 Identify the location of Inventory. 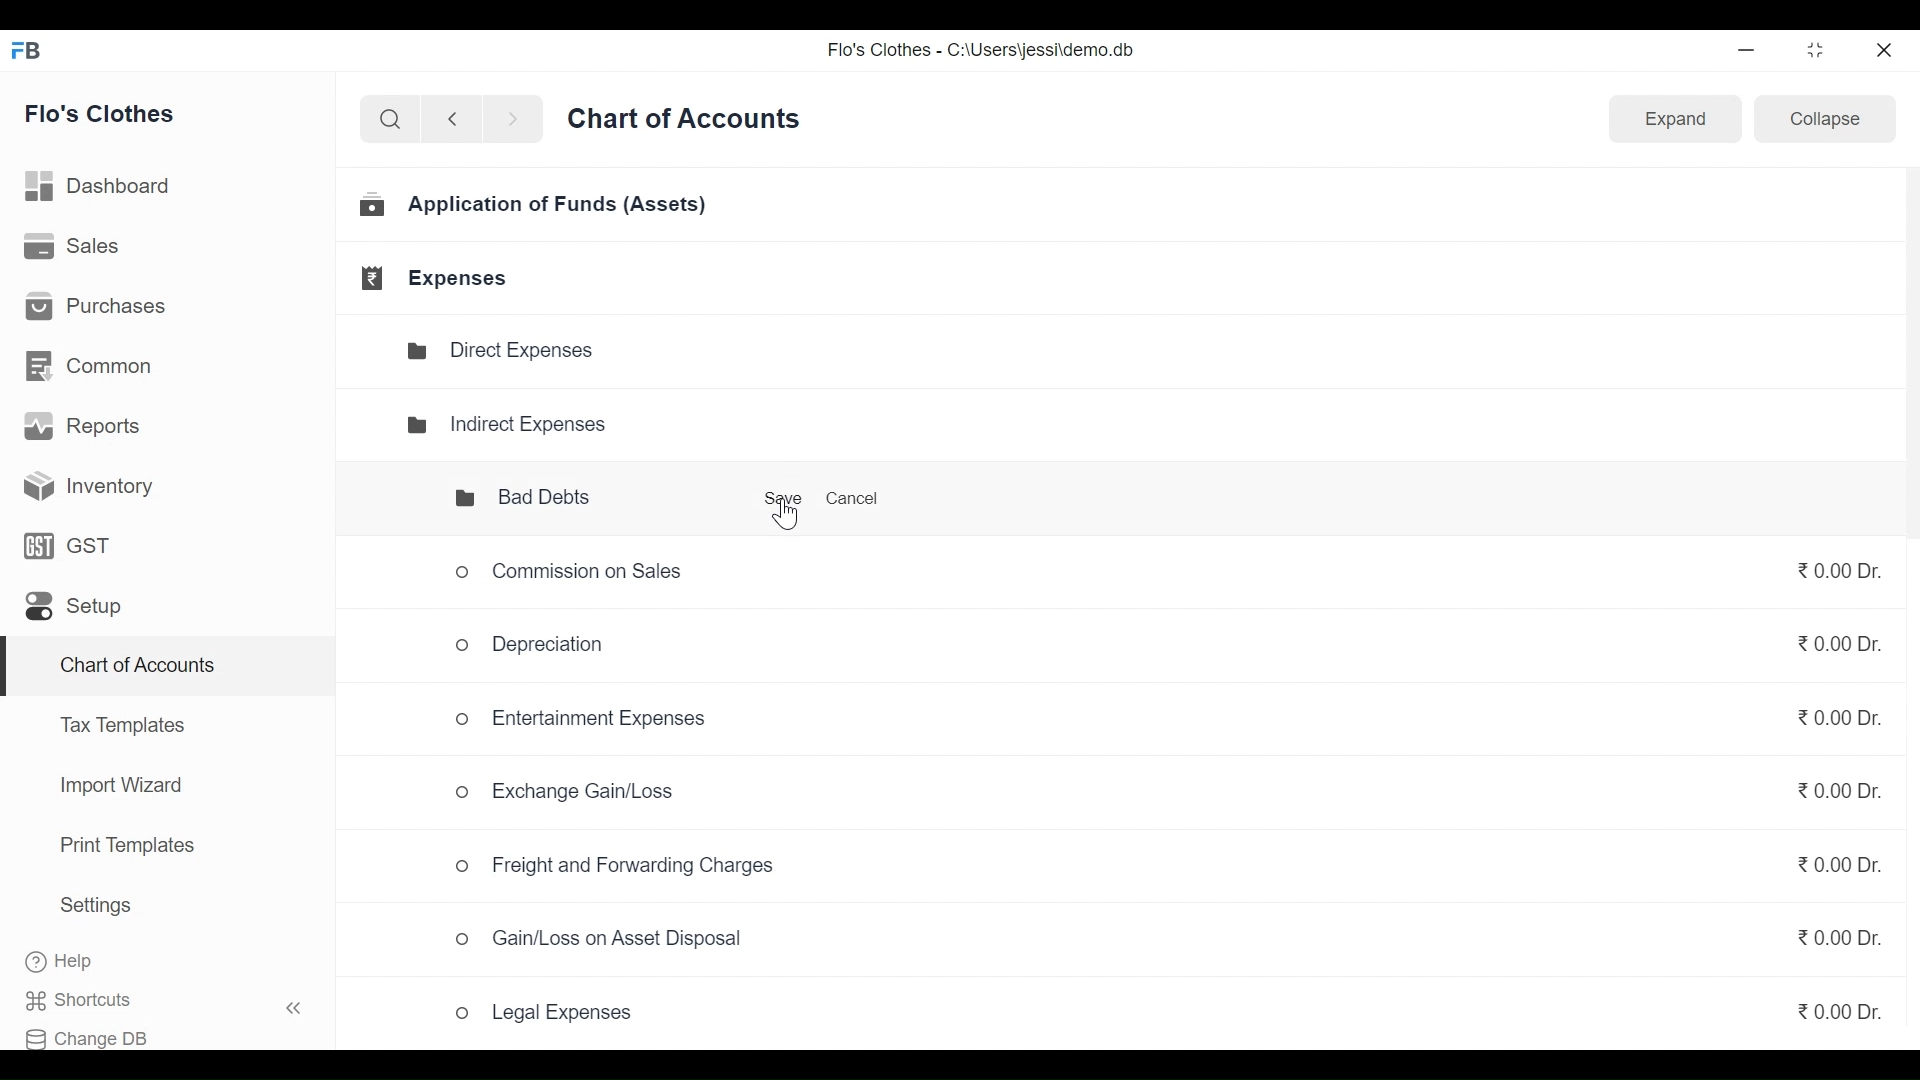
(82, 485).